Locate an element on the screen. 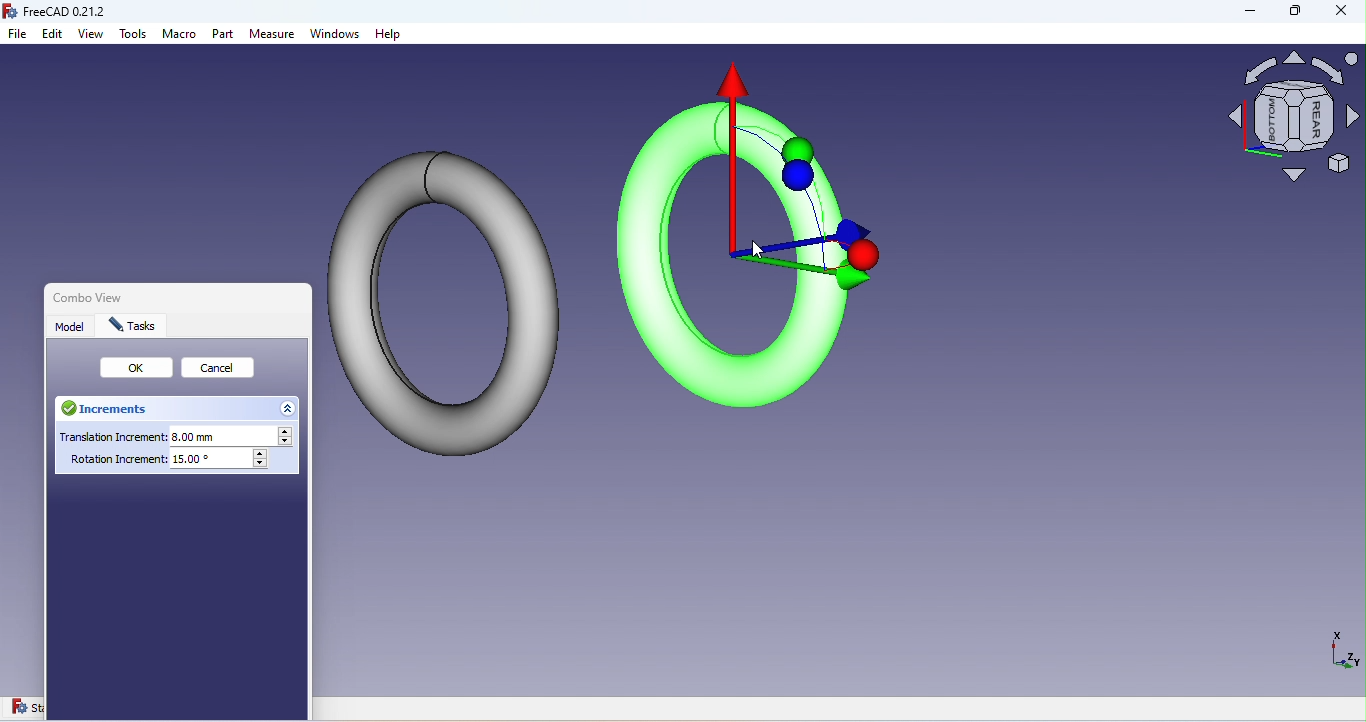 The height and width of the screenshot is (722, 1366). Ok is located at coordinates (138, 368).